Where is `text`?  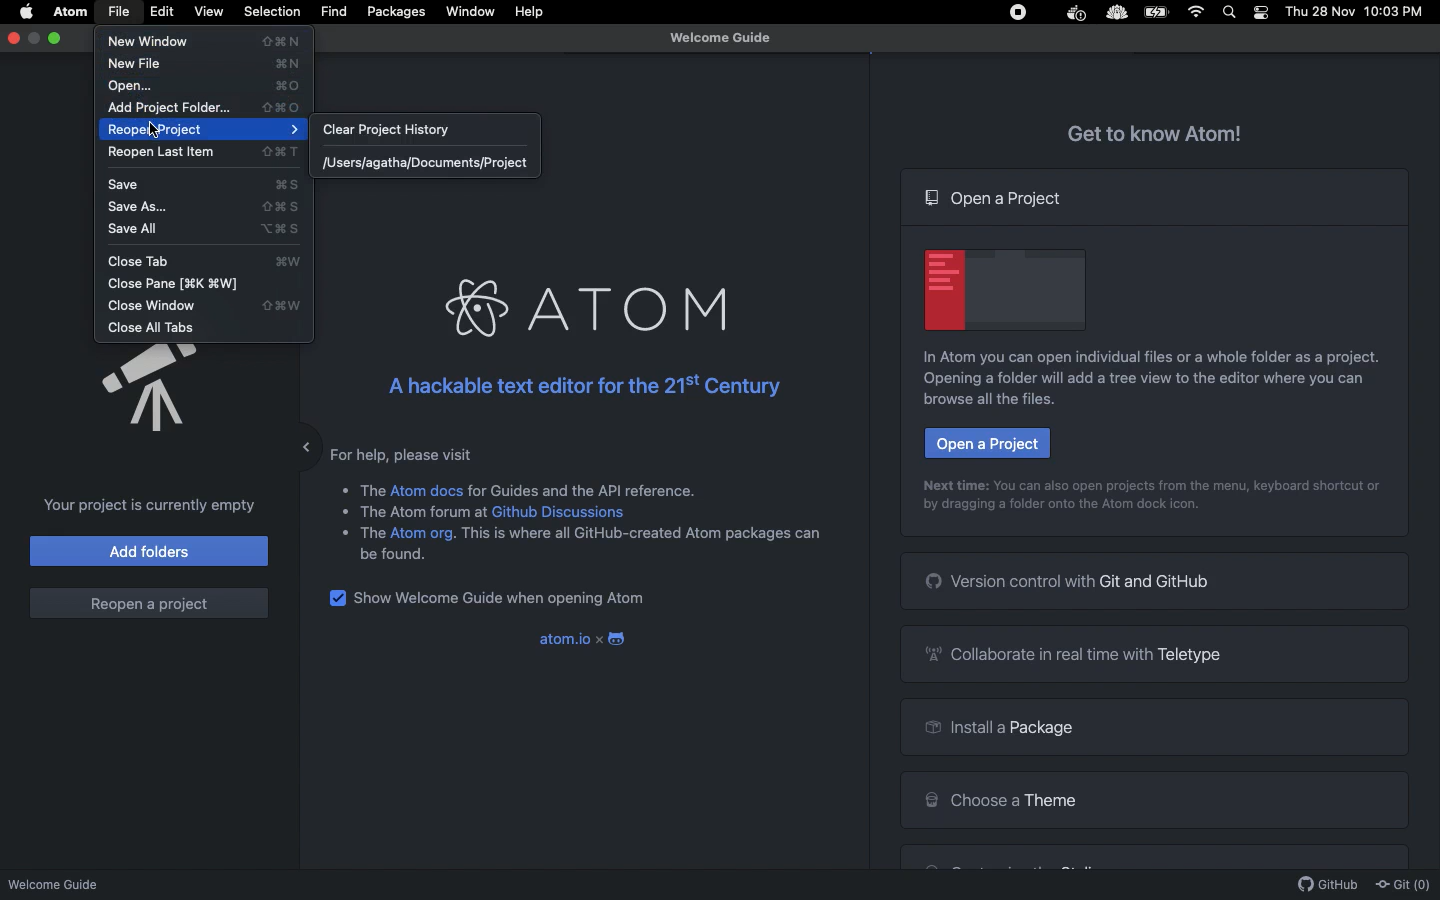 text is located at coordinates (372, 533).